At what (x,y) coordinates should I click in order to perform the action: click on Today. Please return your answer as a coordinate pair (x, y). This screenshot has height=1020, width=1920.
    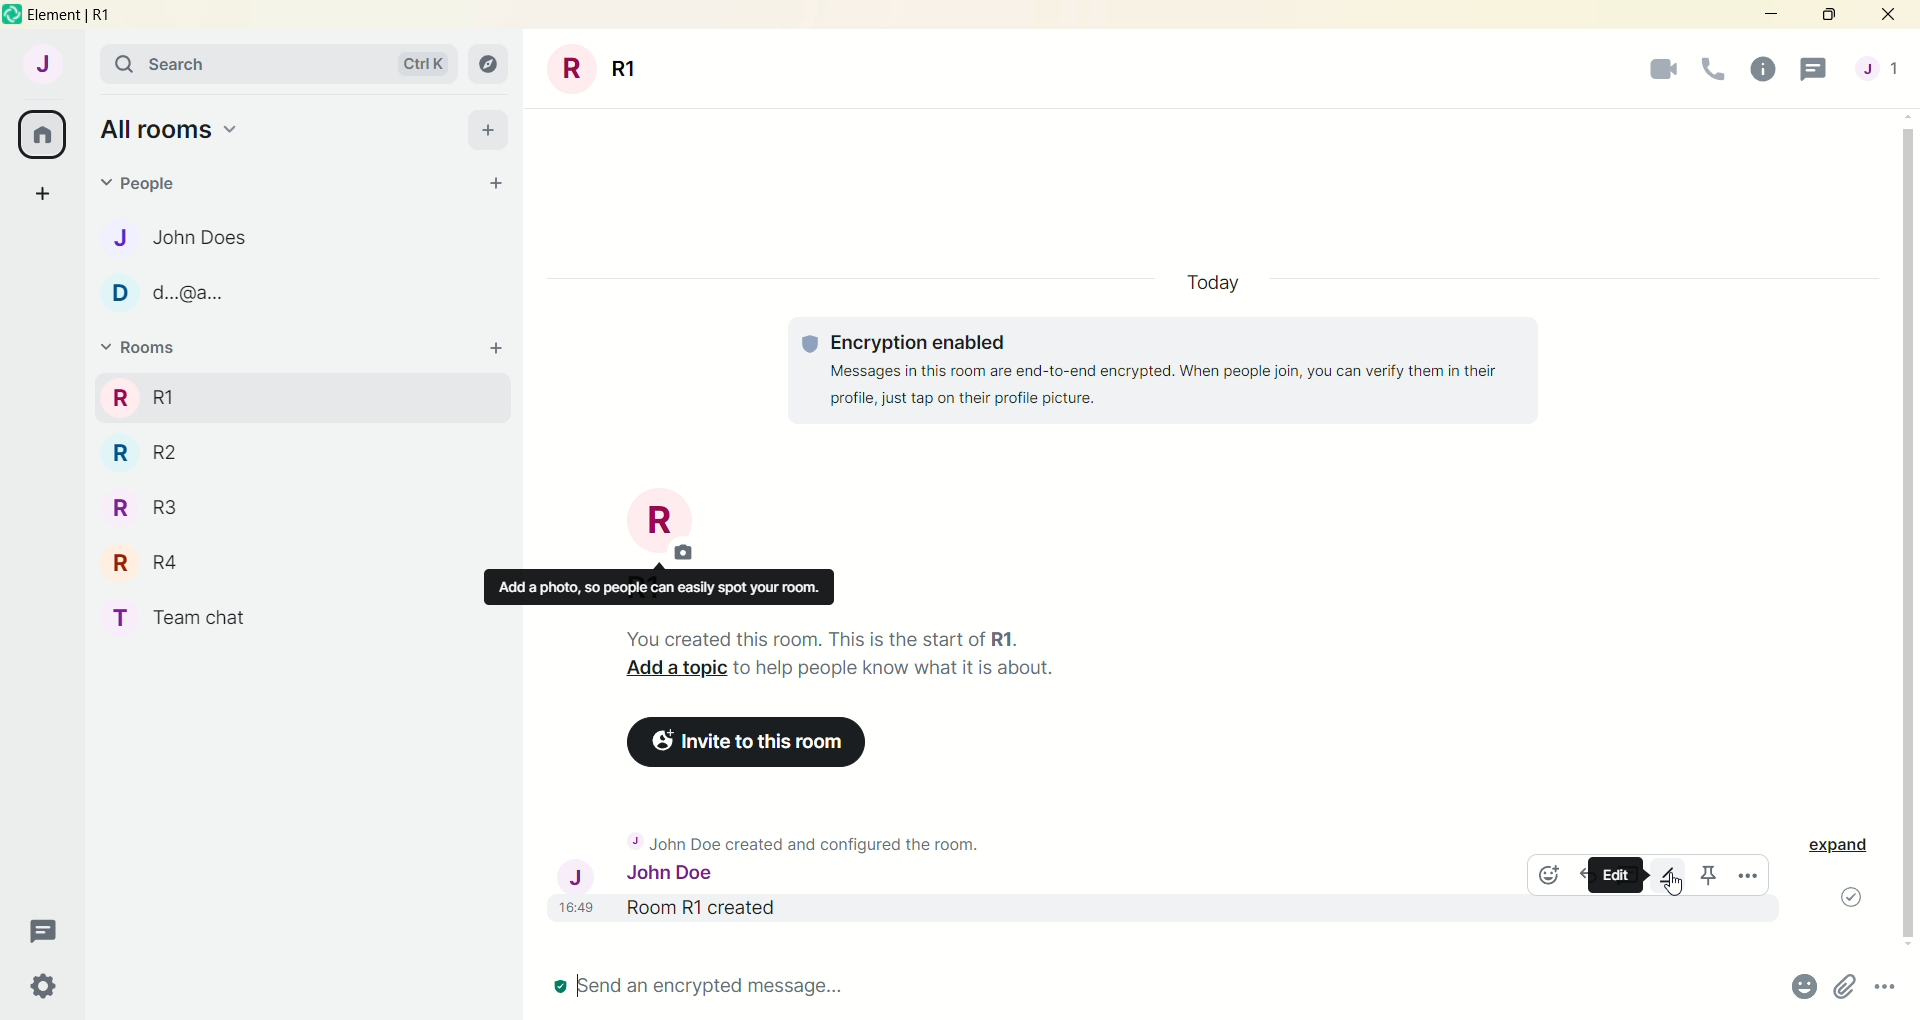
    Looking at the image, I should click on (1210, 279).